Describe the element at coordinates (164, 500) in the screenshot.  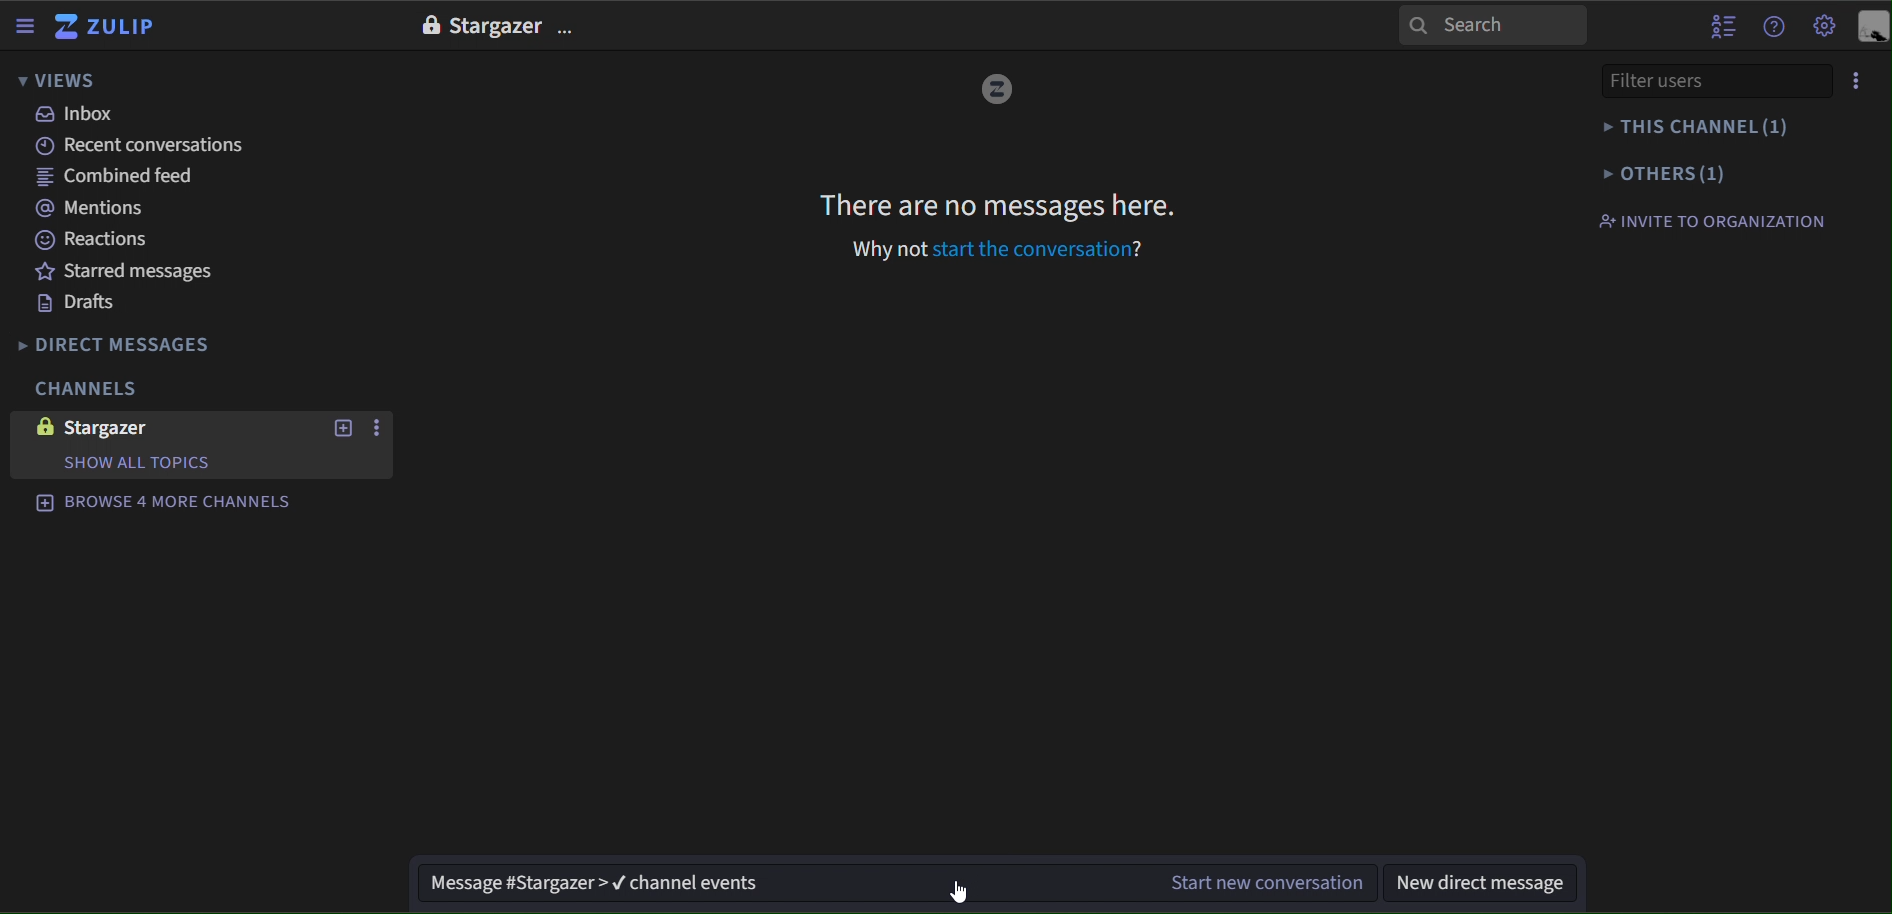
I see `browse 4 more channels` at that location.